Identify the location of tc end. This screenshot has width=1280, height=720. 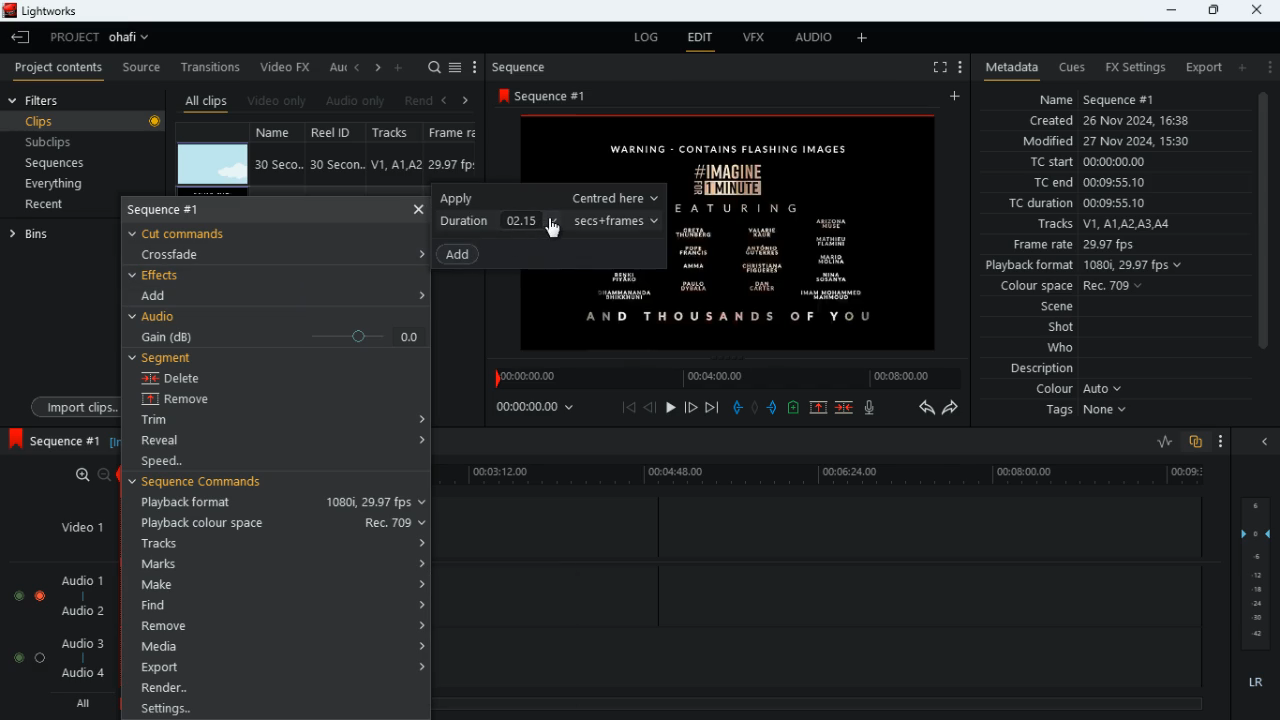
(1082, 183).